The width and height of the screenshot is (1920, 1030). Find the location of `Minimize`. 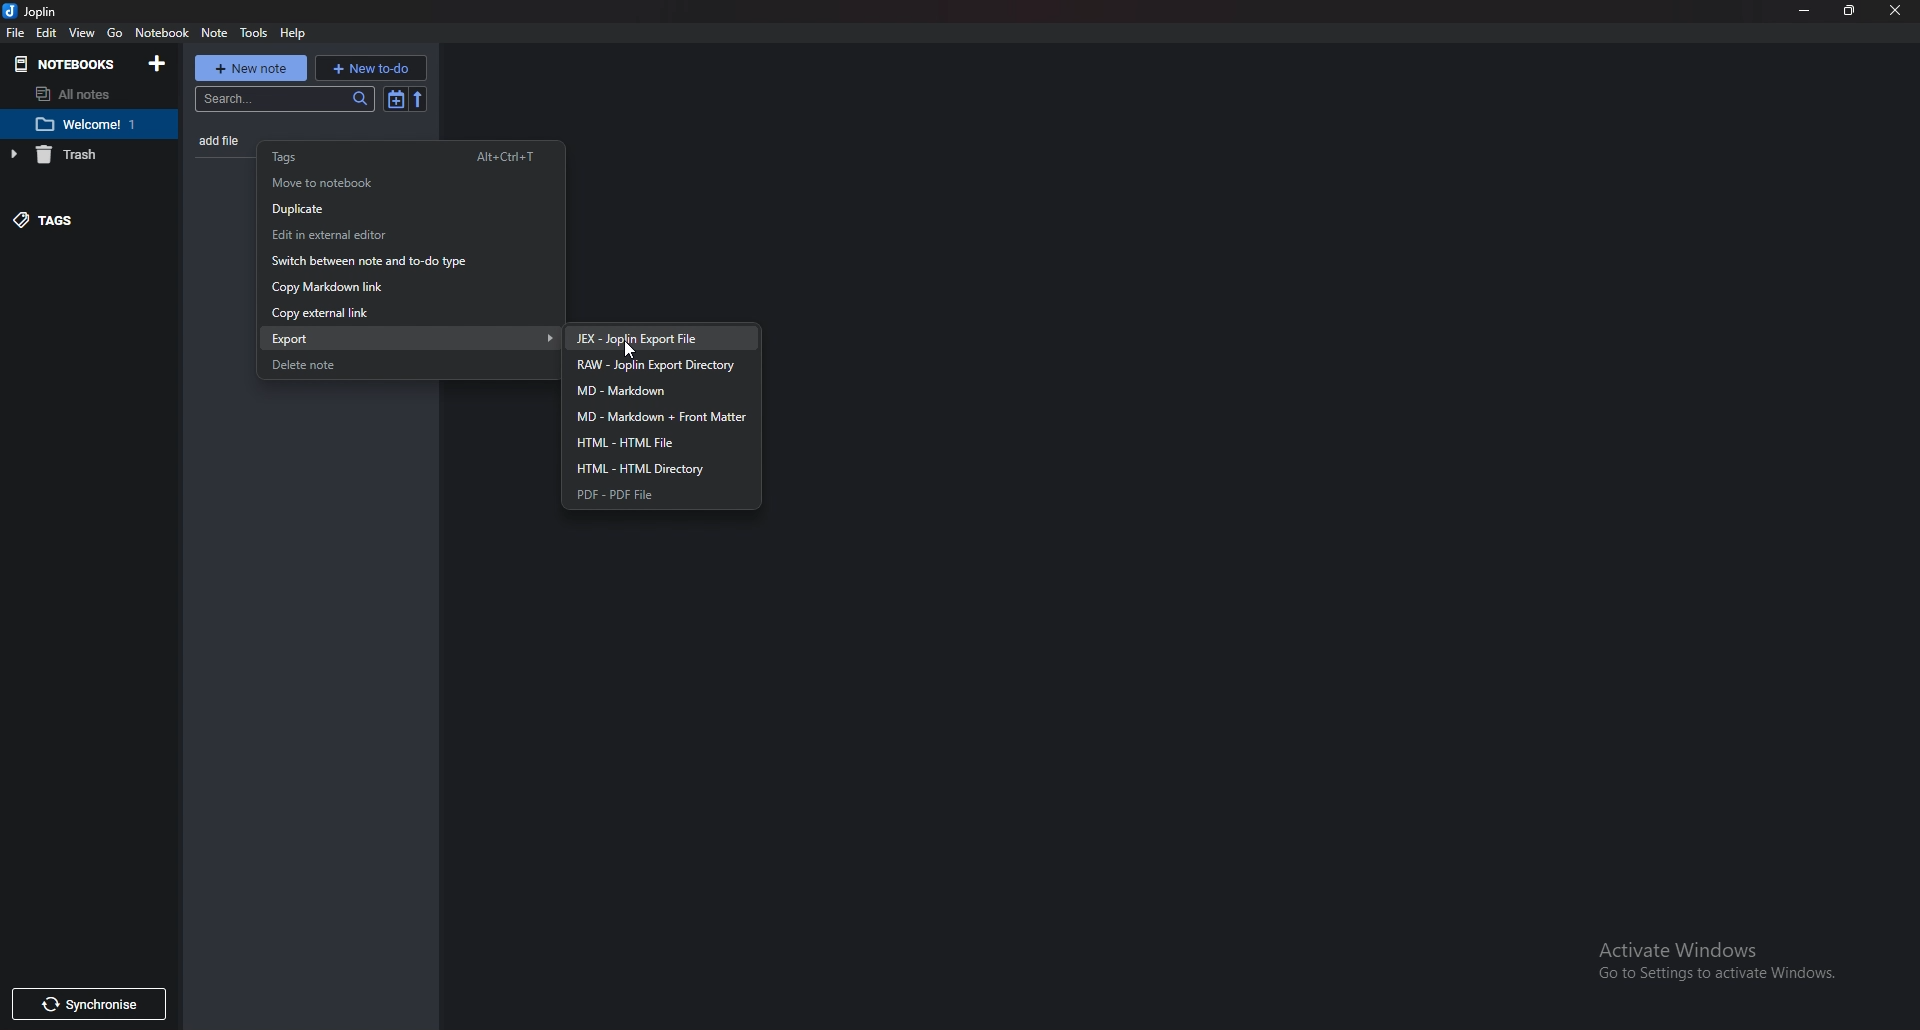

Minimize is located at coordinates (1806, 10).